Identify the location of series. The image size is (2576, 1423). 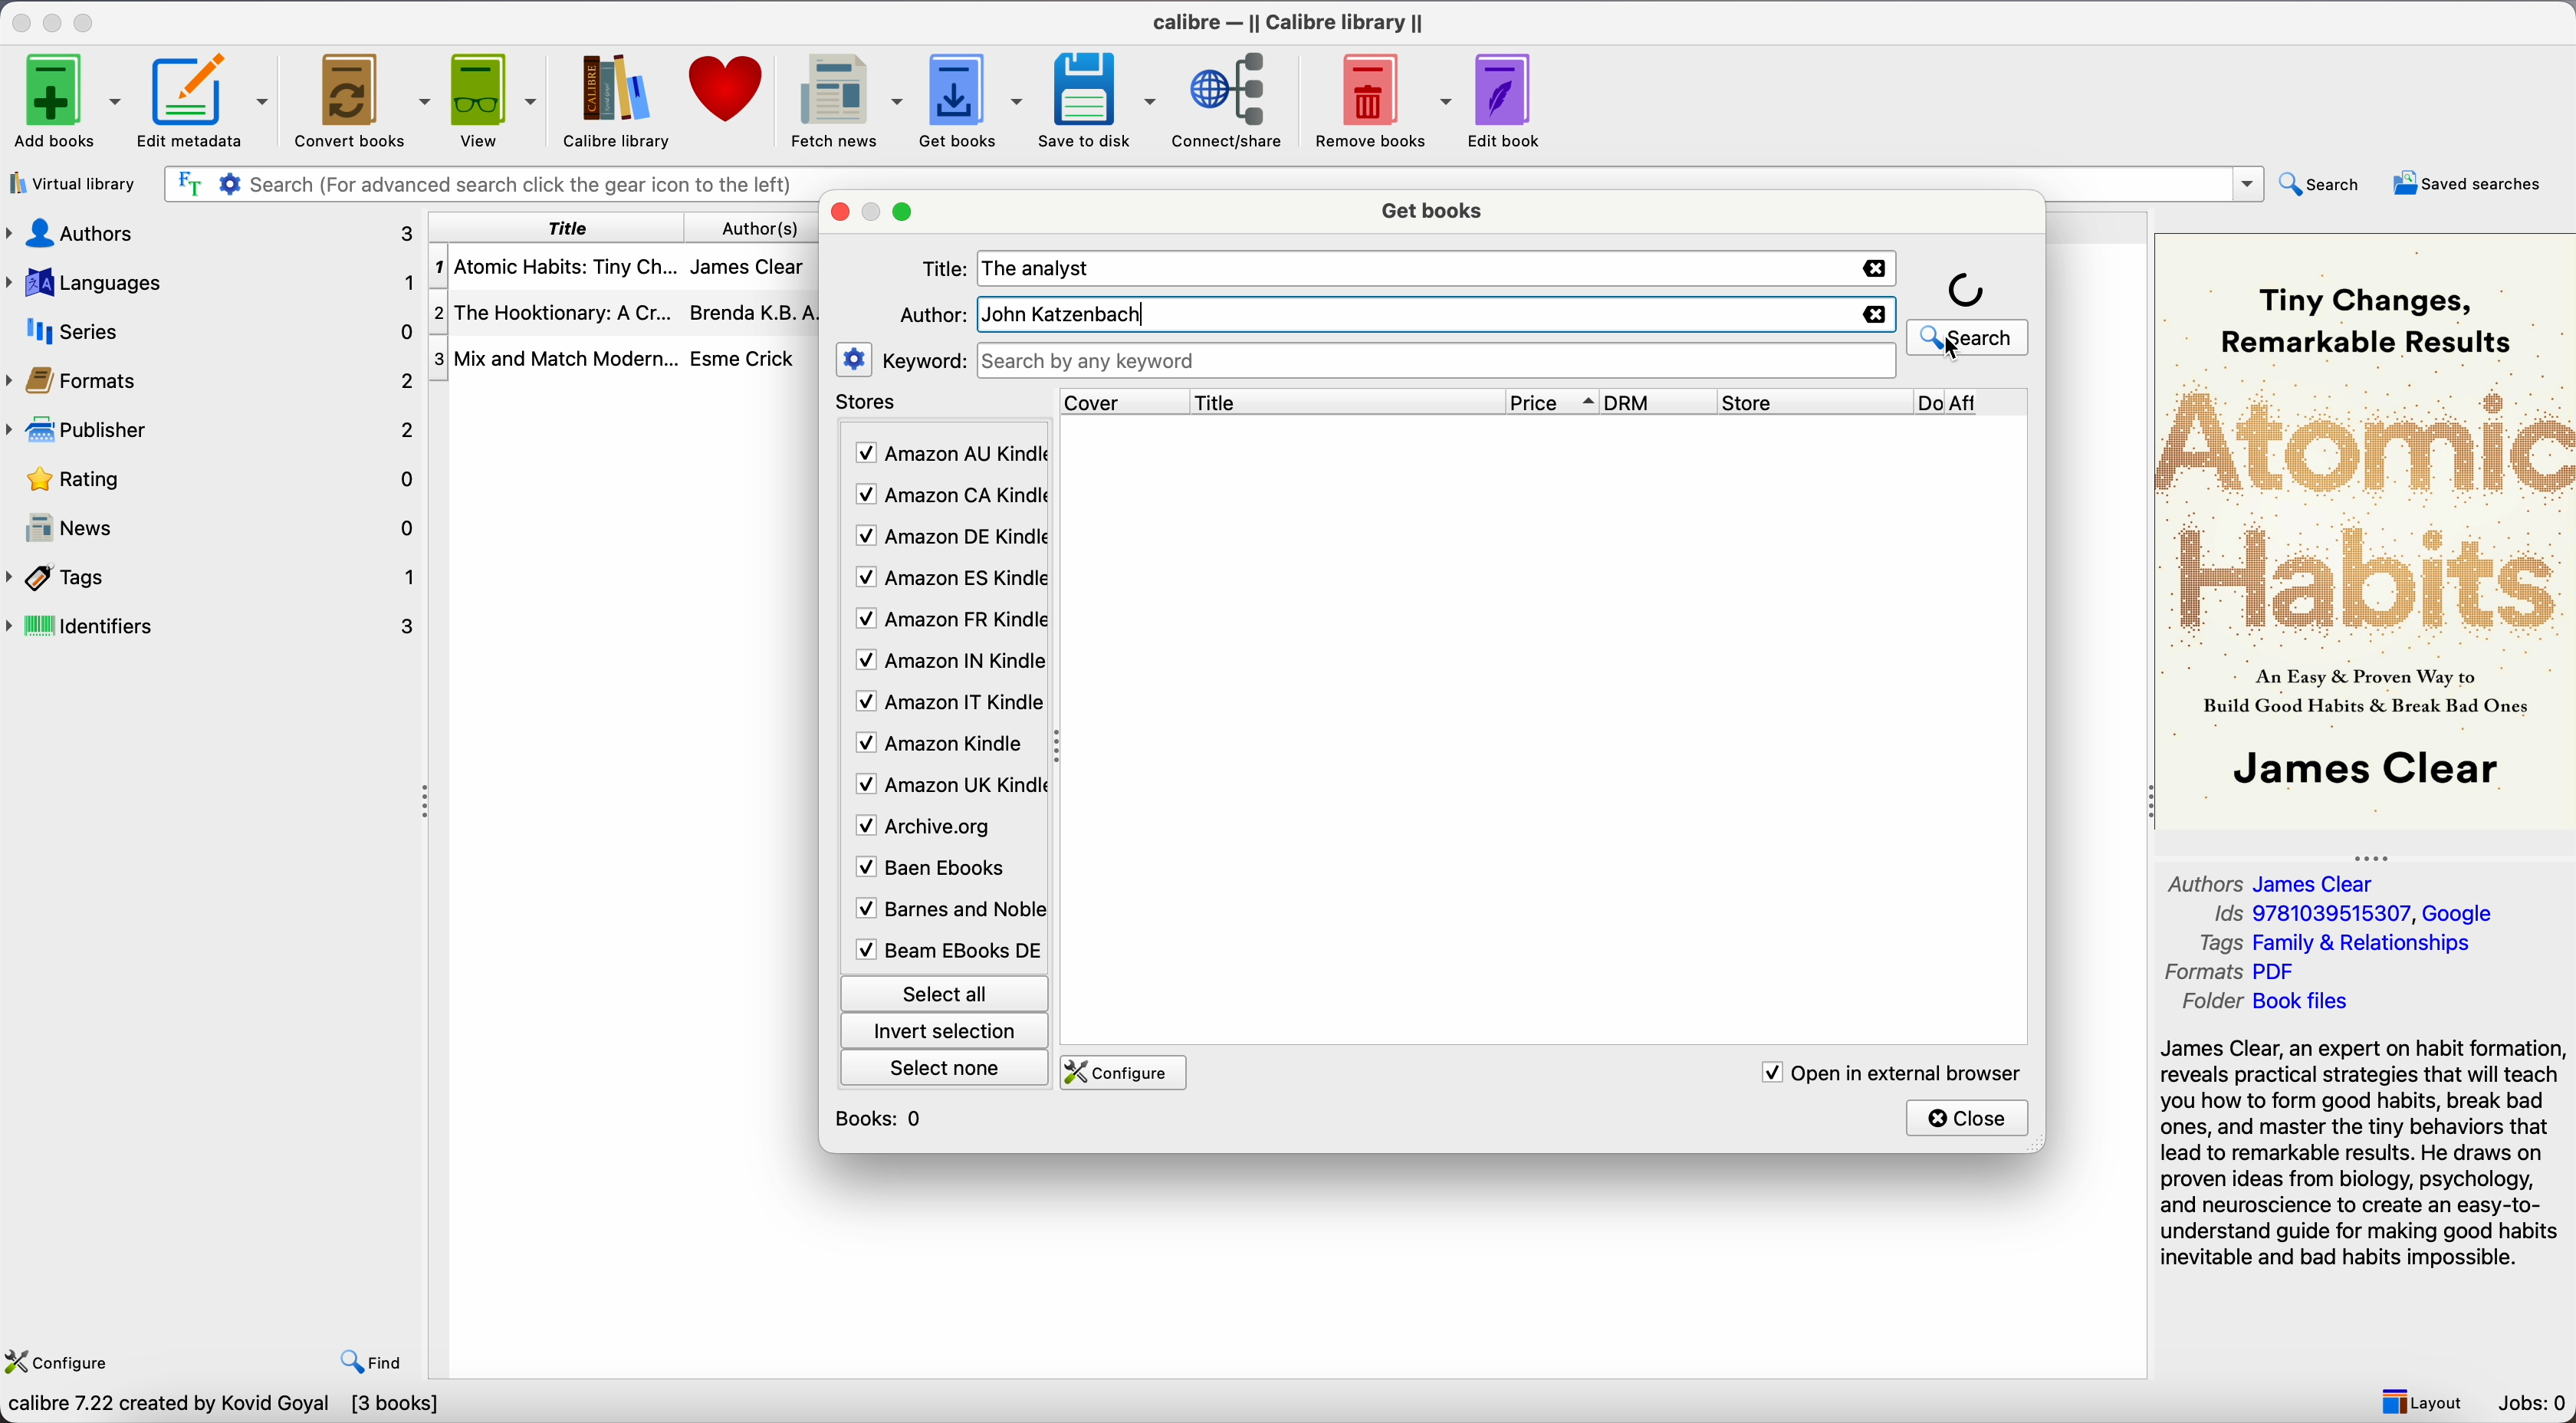
(211, 332).